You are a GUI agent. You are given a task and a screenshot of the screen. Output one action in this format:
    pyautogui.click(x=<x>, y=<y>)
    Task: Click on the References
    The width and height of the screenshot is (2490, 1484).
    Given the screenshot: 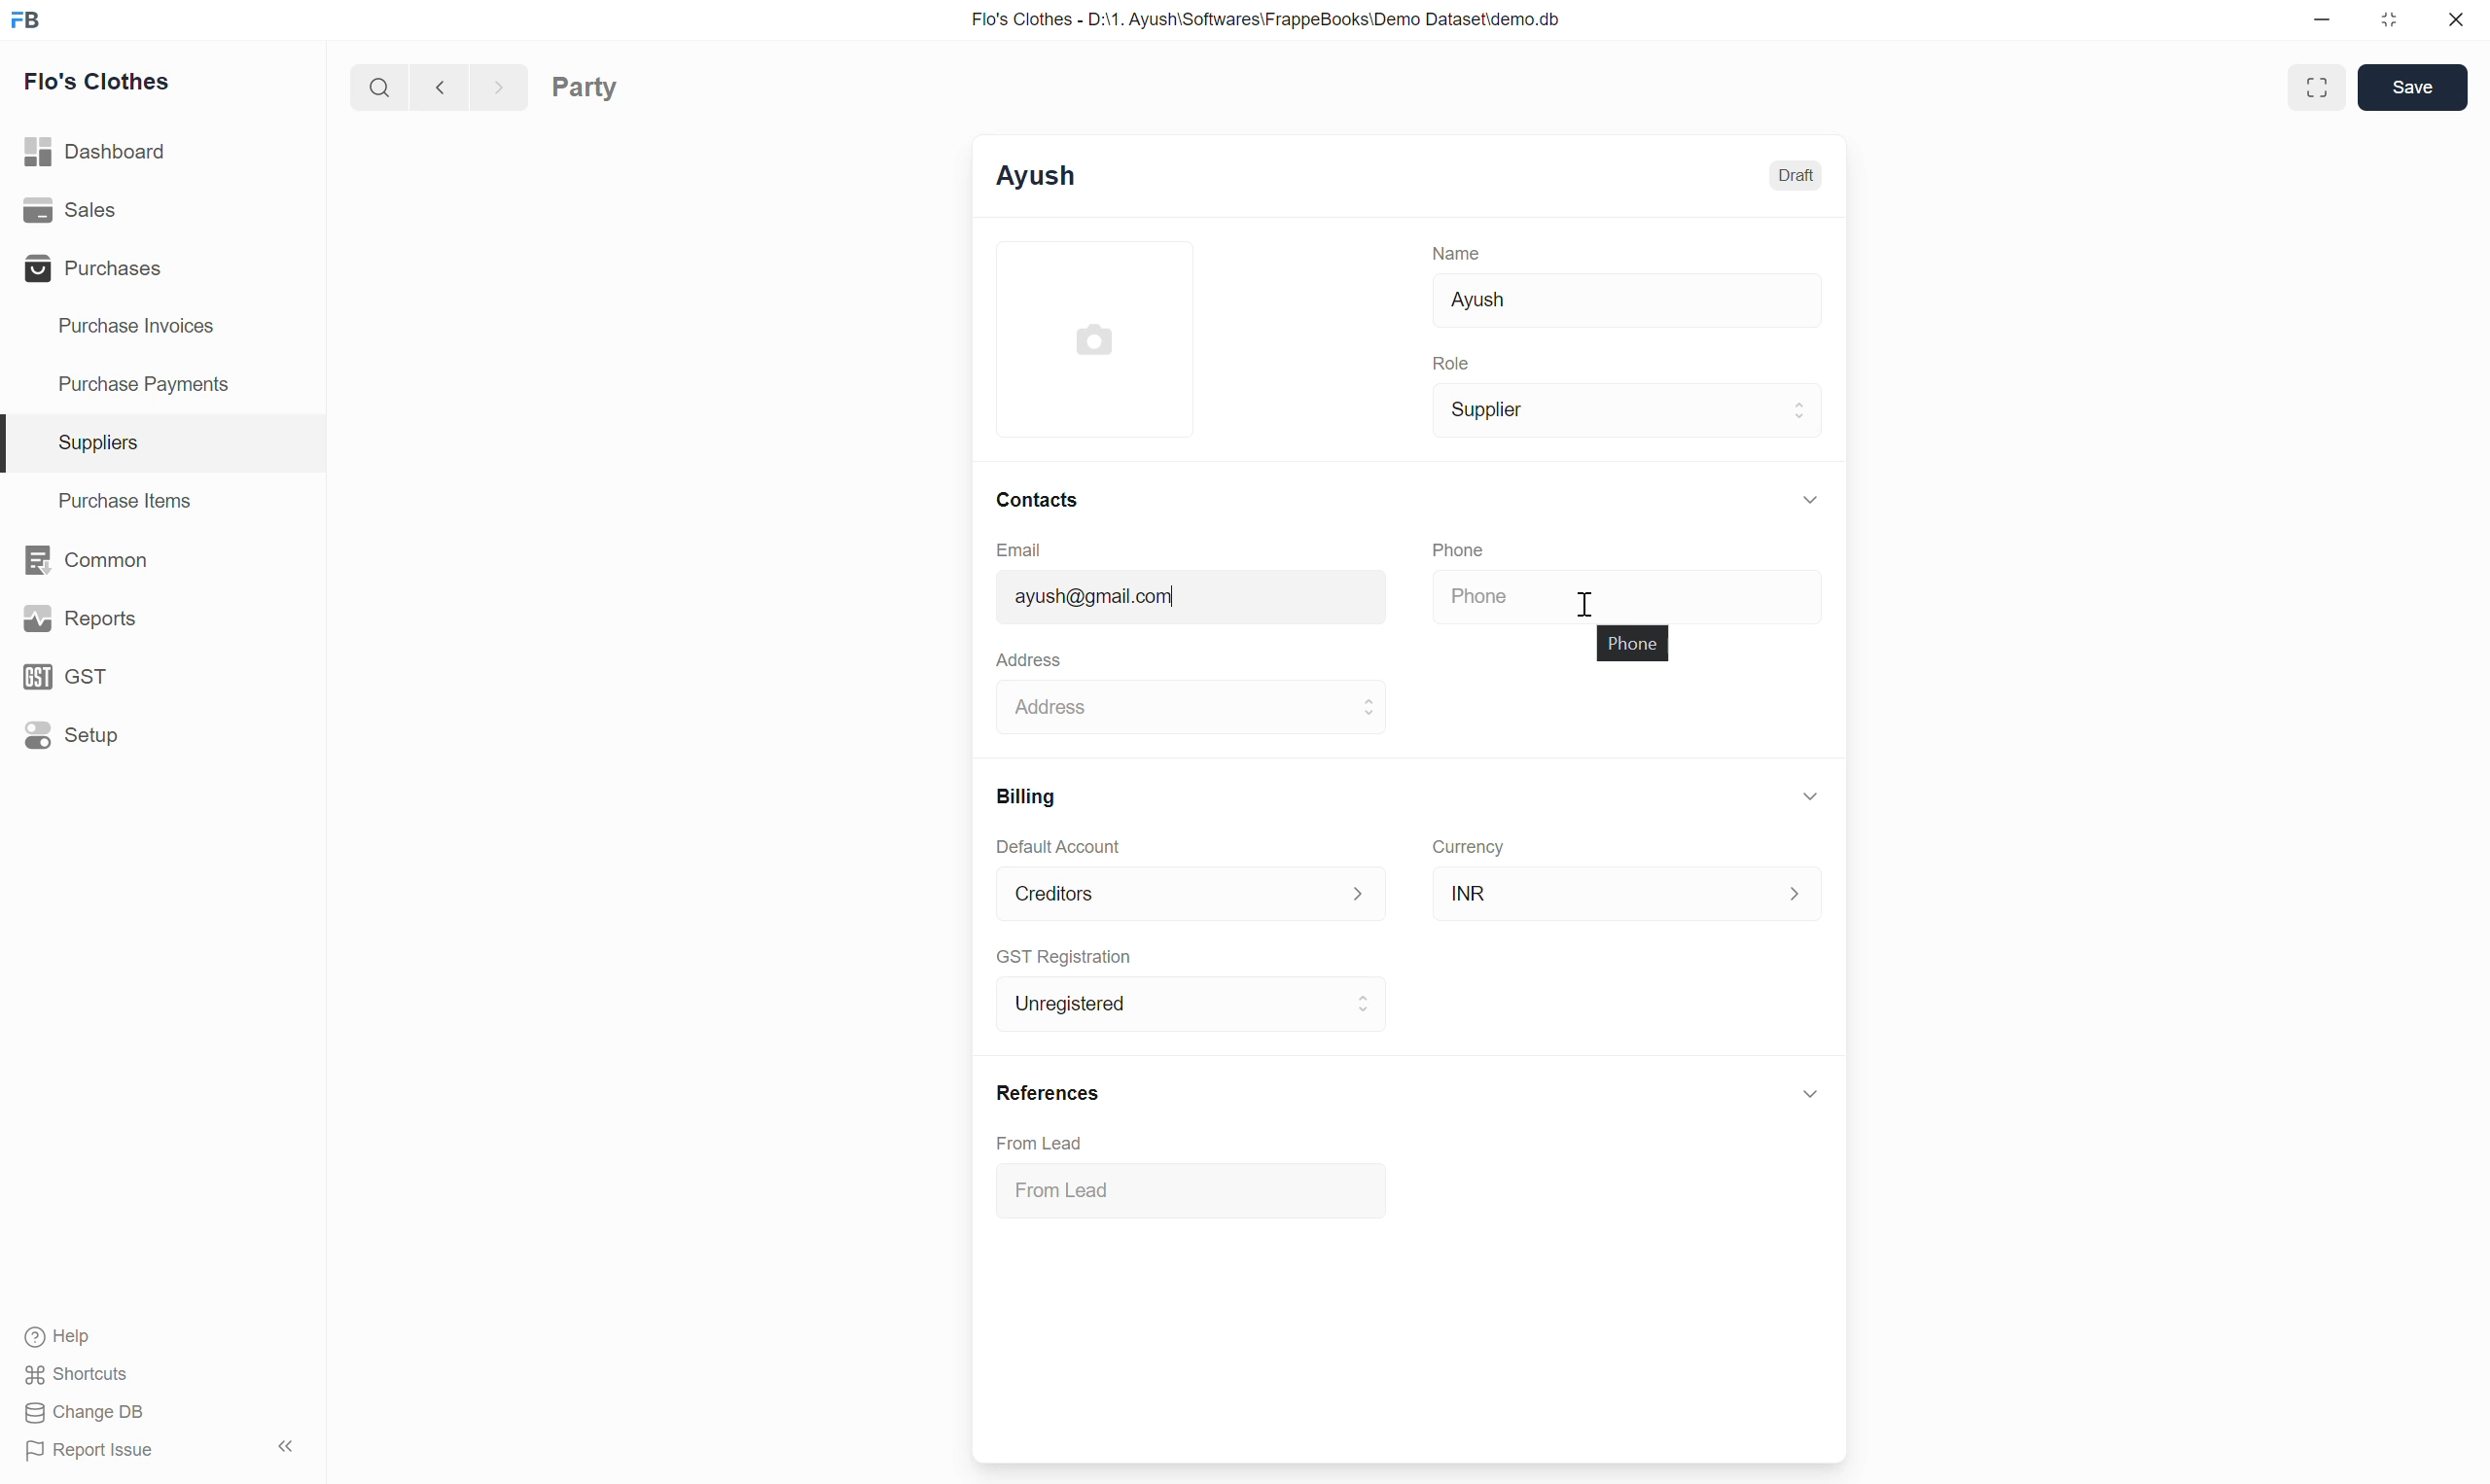 What is the action you would take?
    pyautogui.click(x=1050, y=1093)
    